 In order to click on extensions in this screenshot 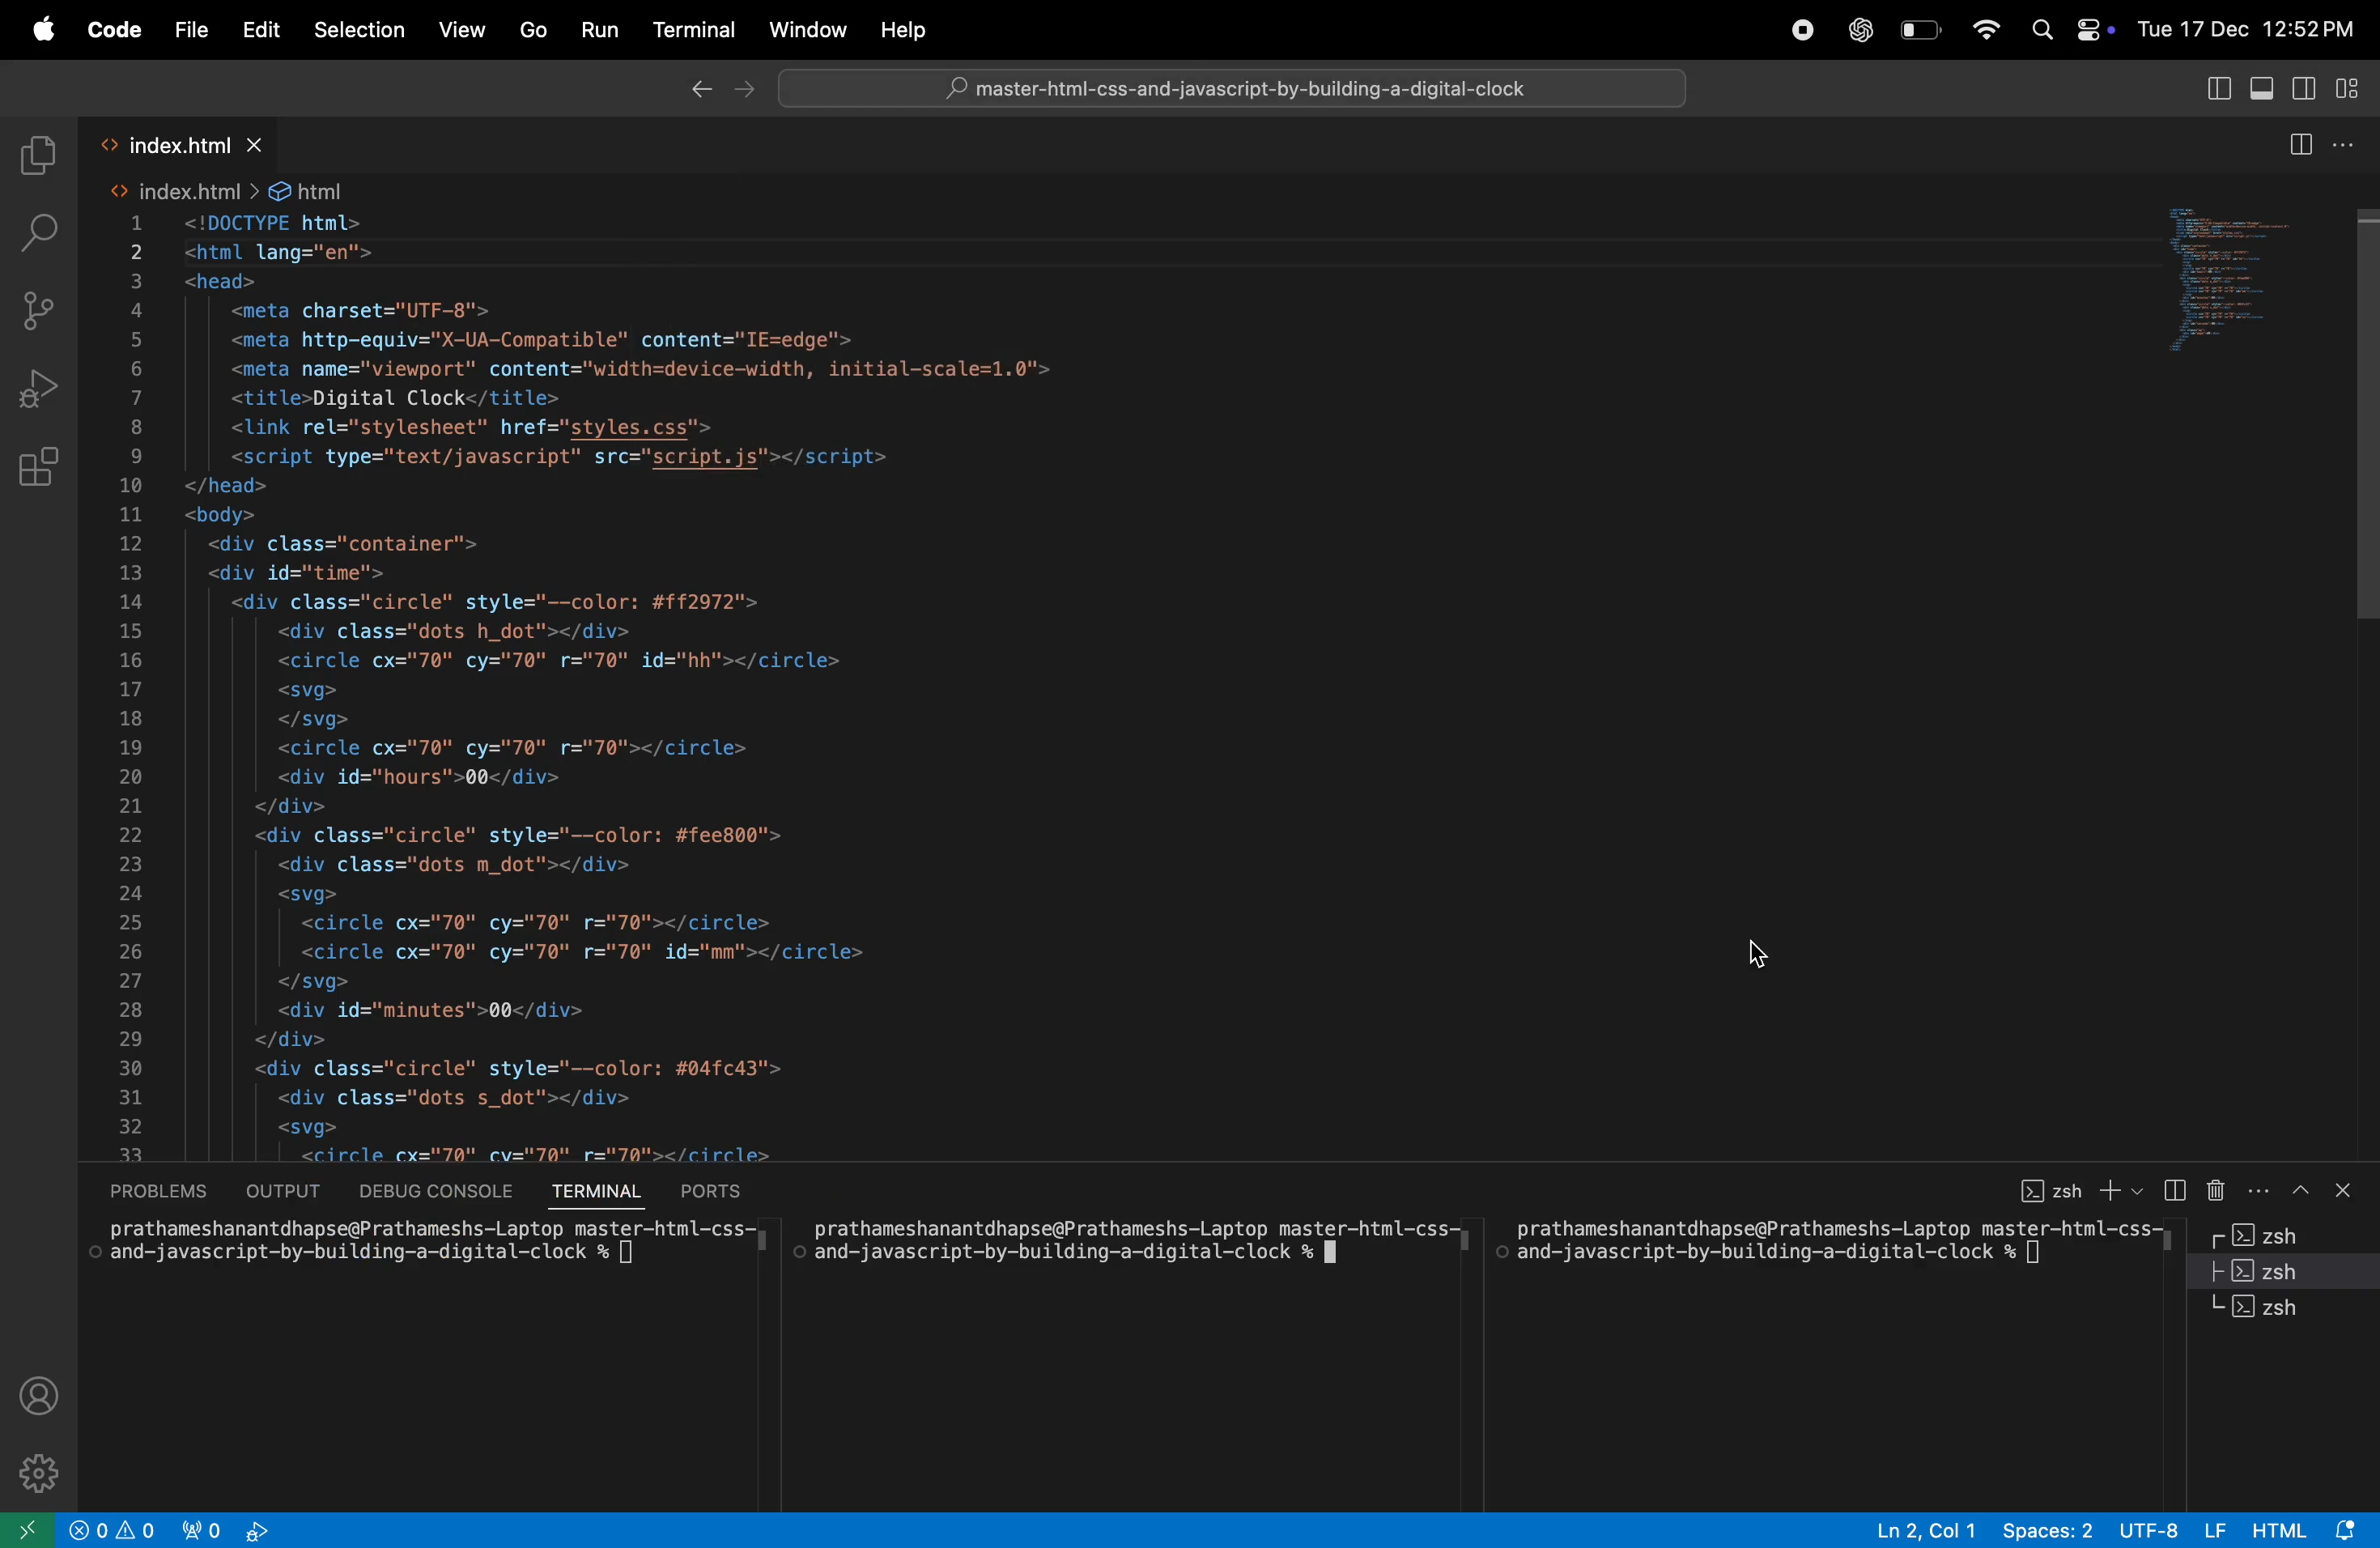, I will do `click(47, 462)`.